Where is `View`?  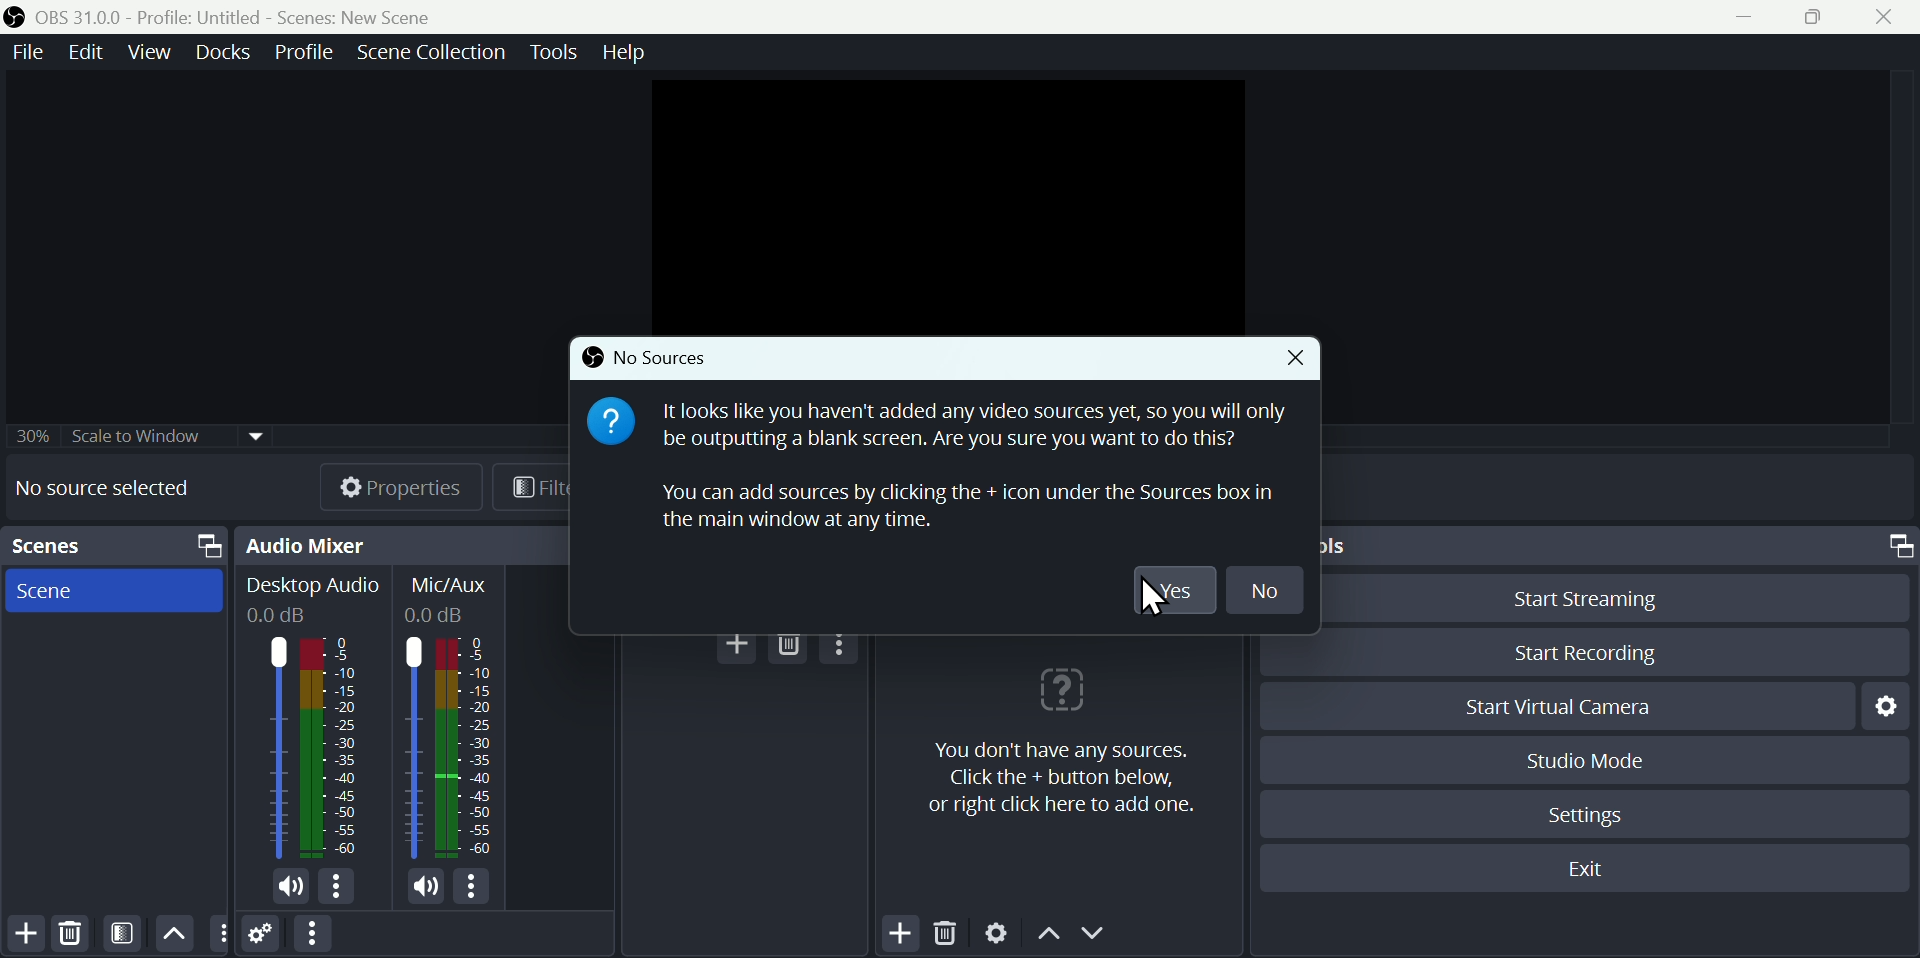 View is located at coordinates (150, 57).